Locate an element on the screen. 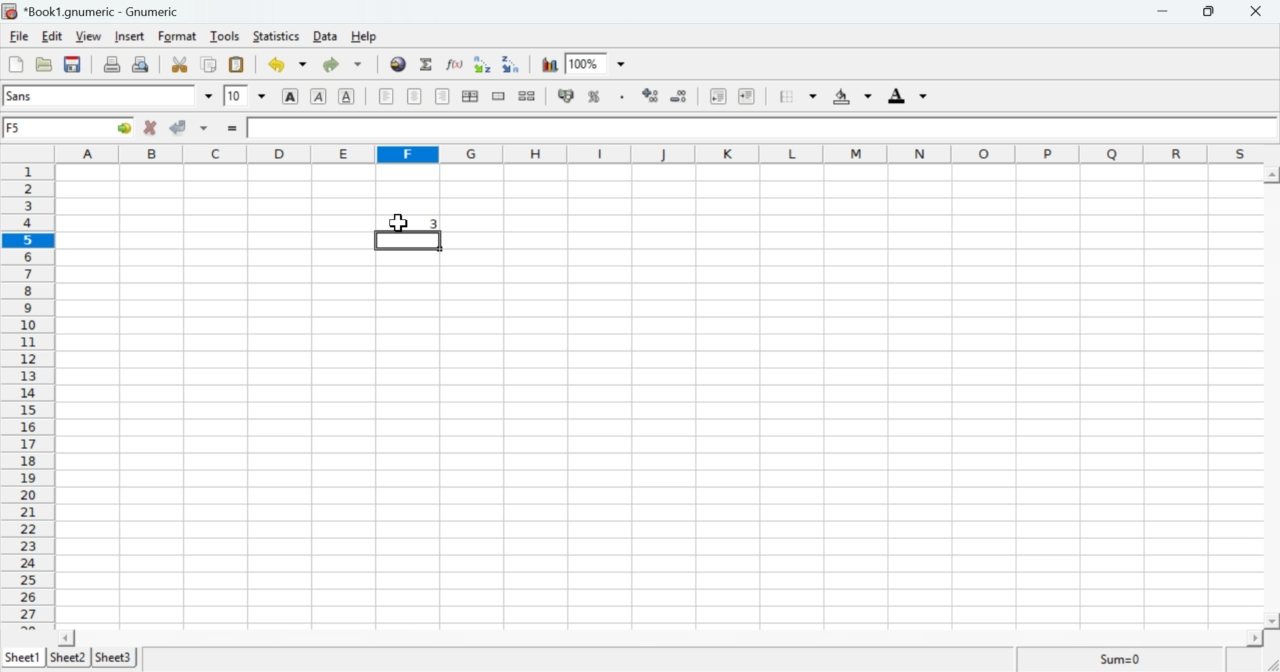  Align left is located at coordinates (386, 97).